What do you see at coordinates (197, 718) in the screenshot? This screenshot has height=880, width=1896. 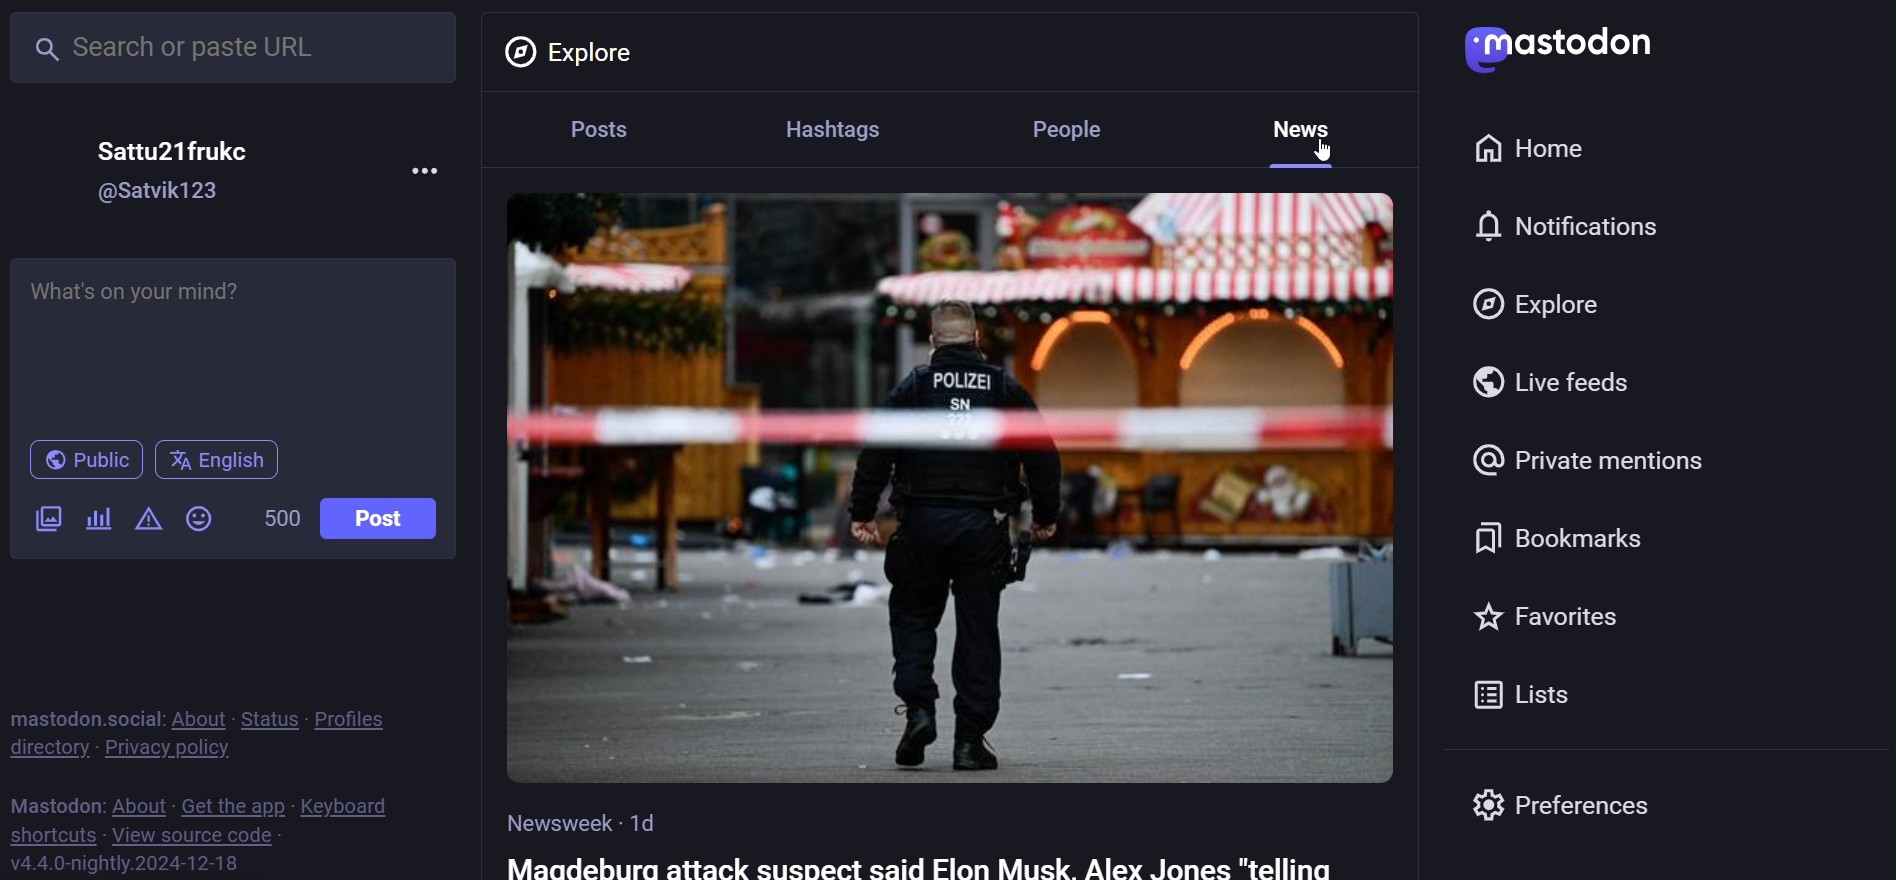 I see `about` at bounding box center [197, 718].